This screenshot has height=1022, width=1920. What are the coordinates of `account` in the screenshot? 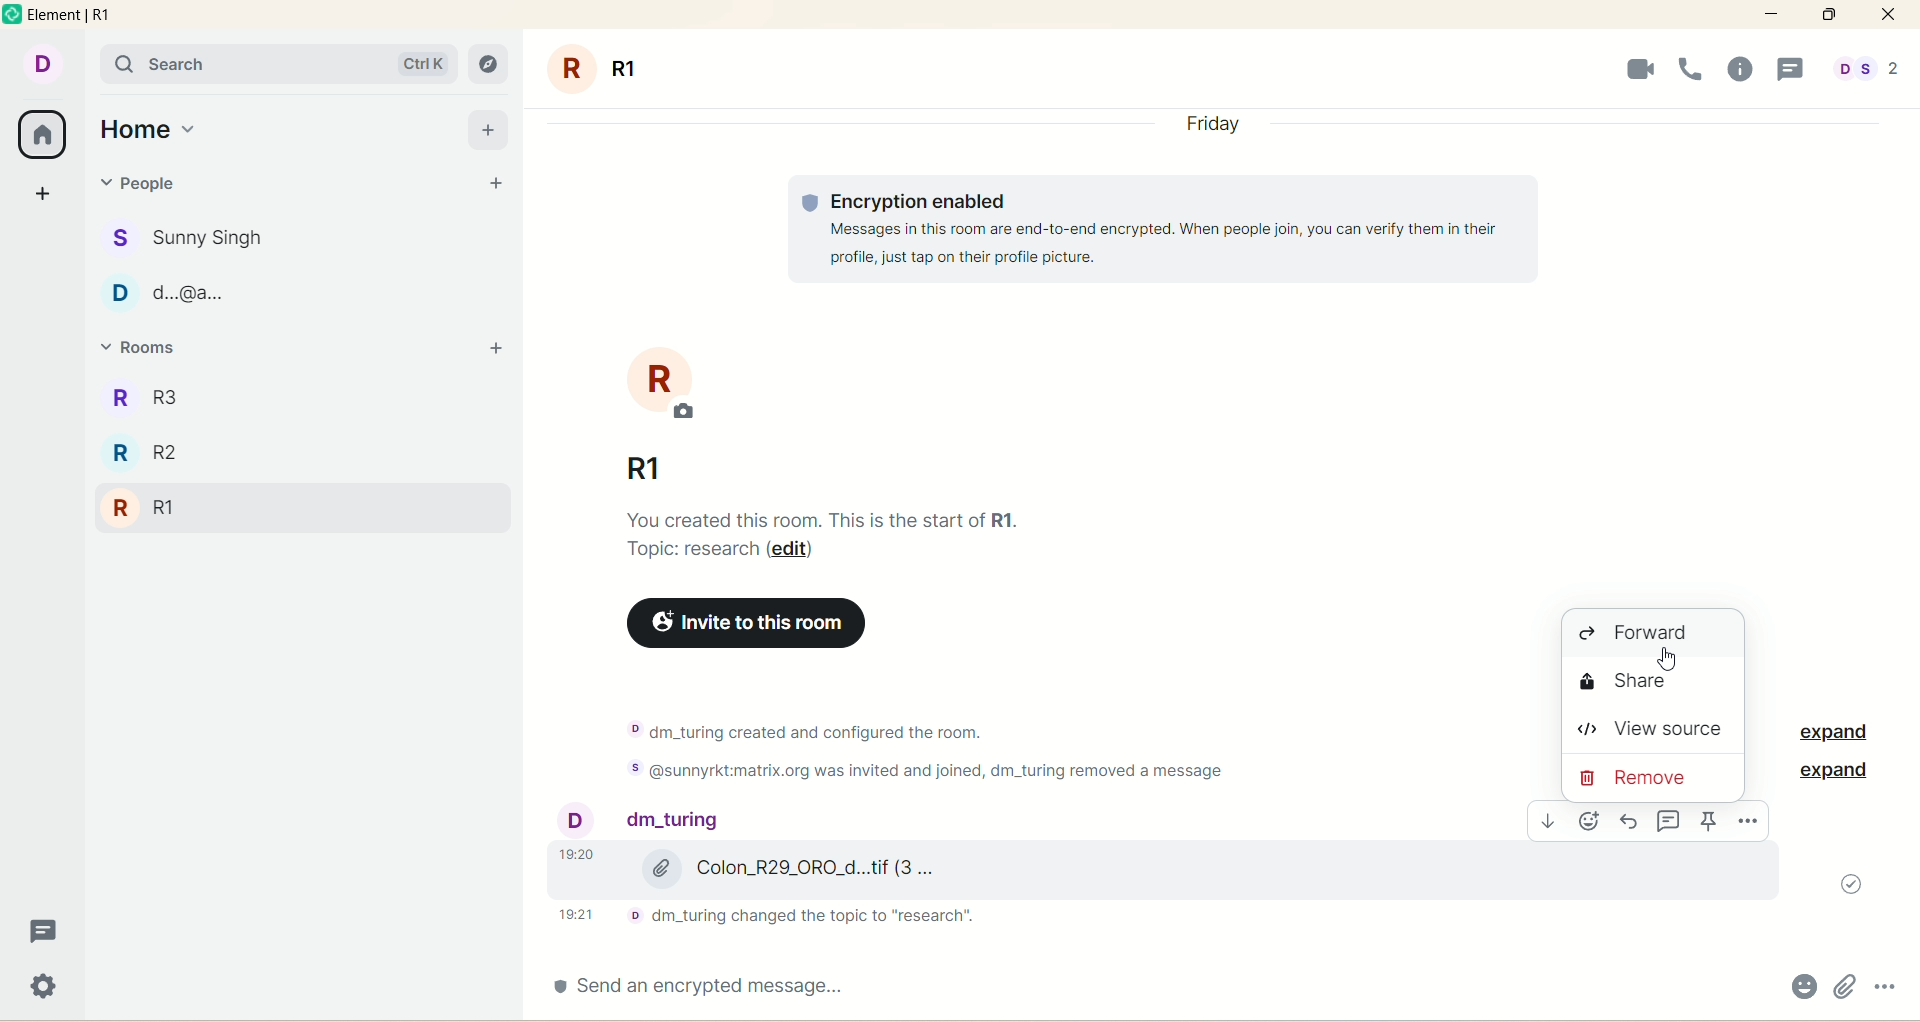 It's located at (40, 62).